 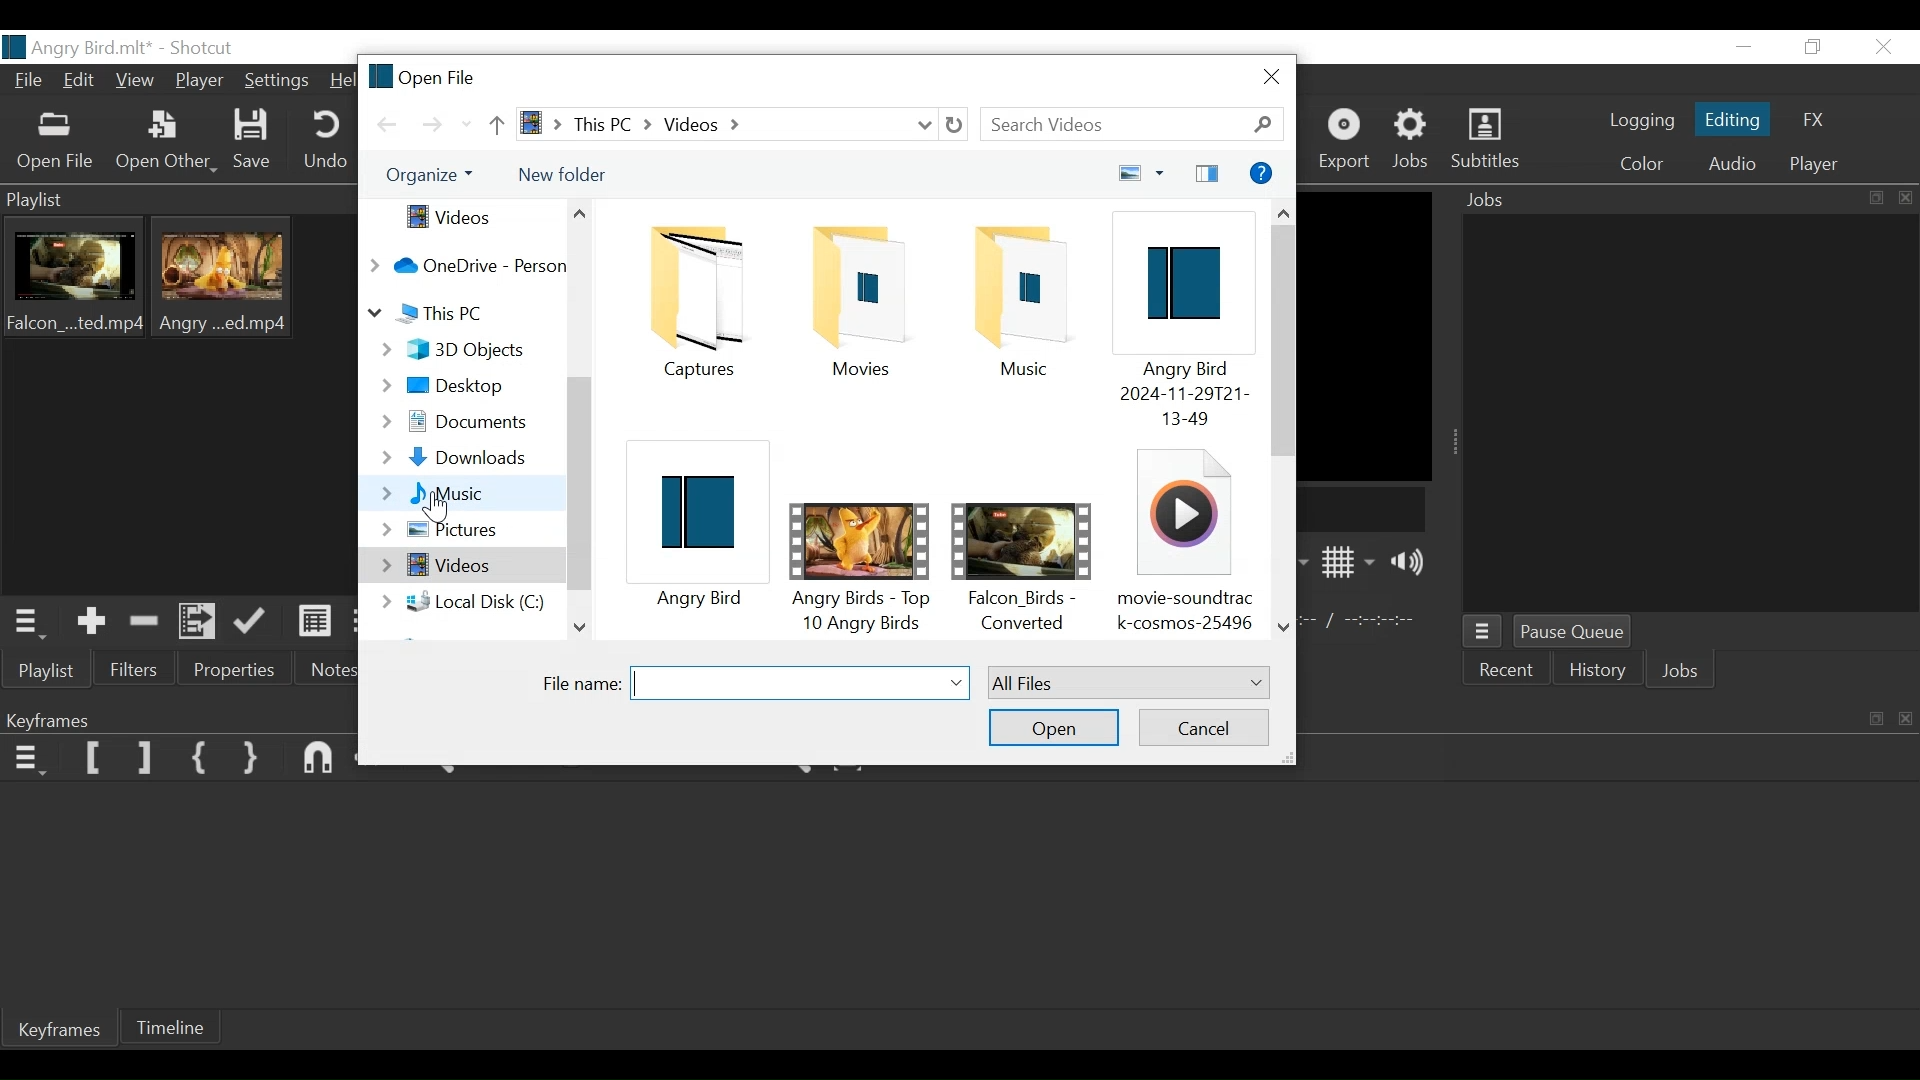 What do you see at coordinates (1415, 140) in the screenshot?
I see `Jobs ` at bounding box center [1415, 140].